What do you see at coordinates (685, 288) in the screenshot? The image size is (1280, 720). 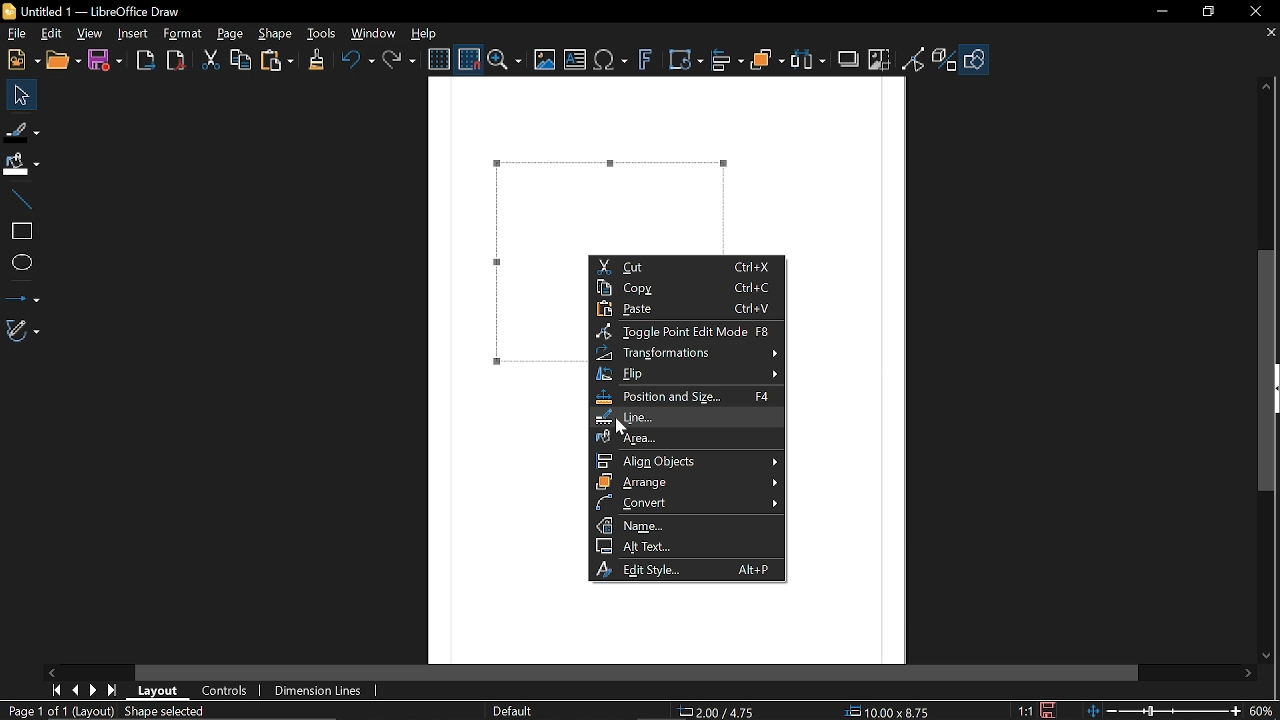 I see `Copy` at bounding box center [685, 288].